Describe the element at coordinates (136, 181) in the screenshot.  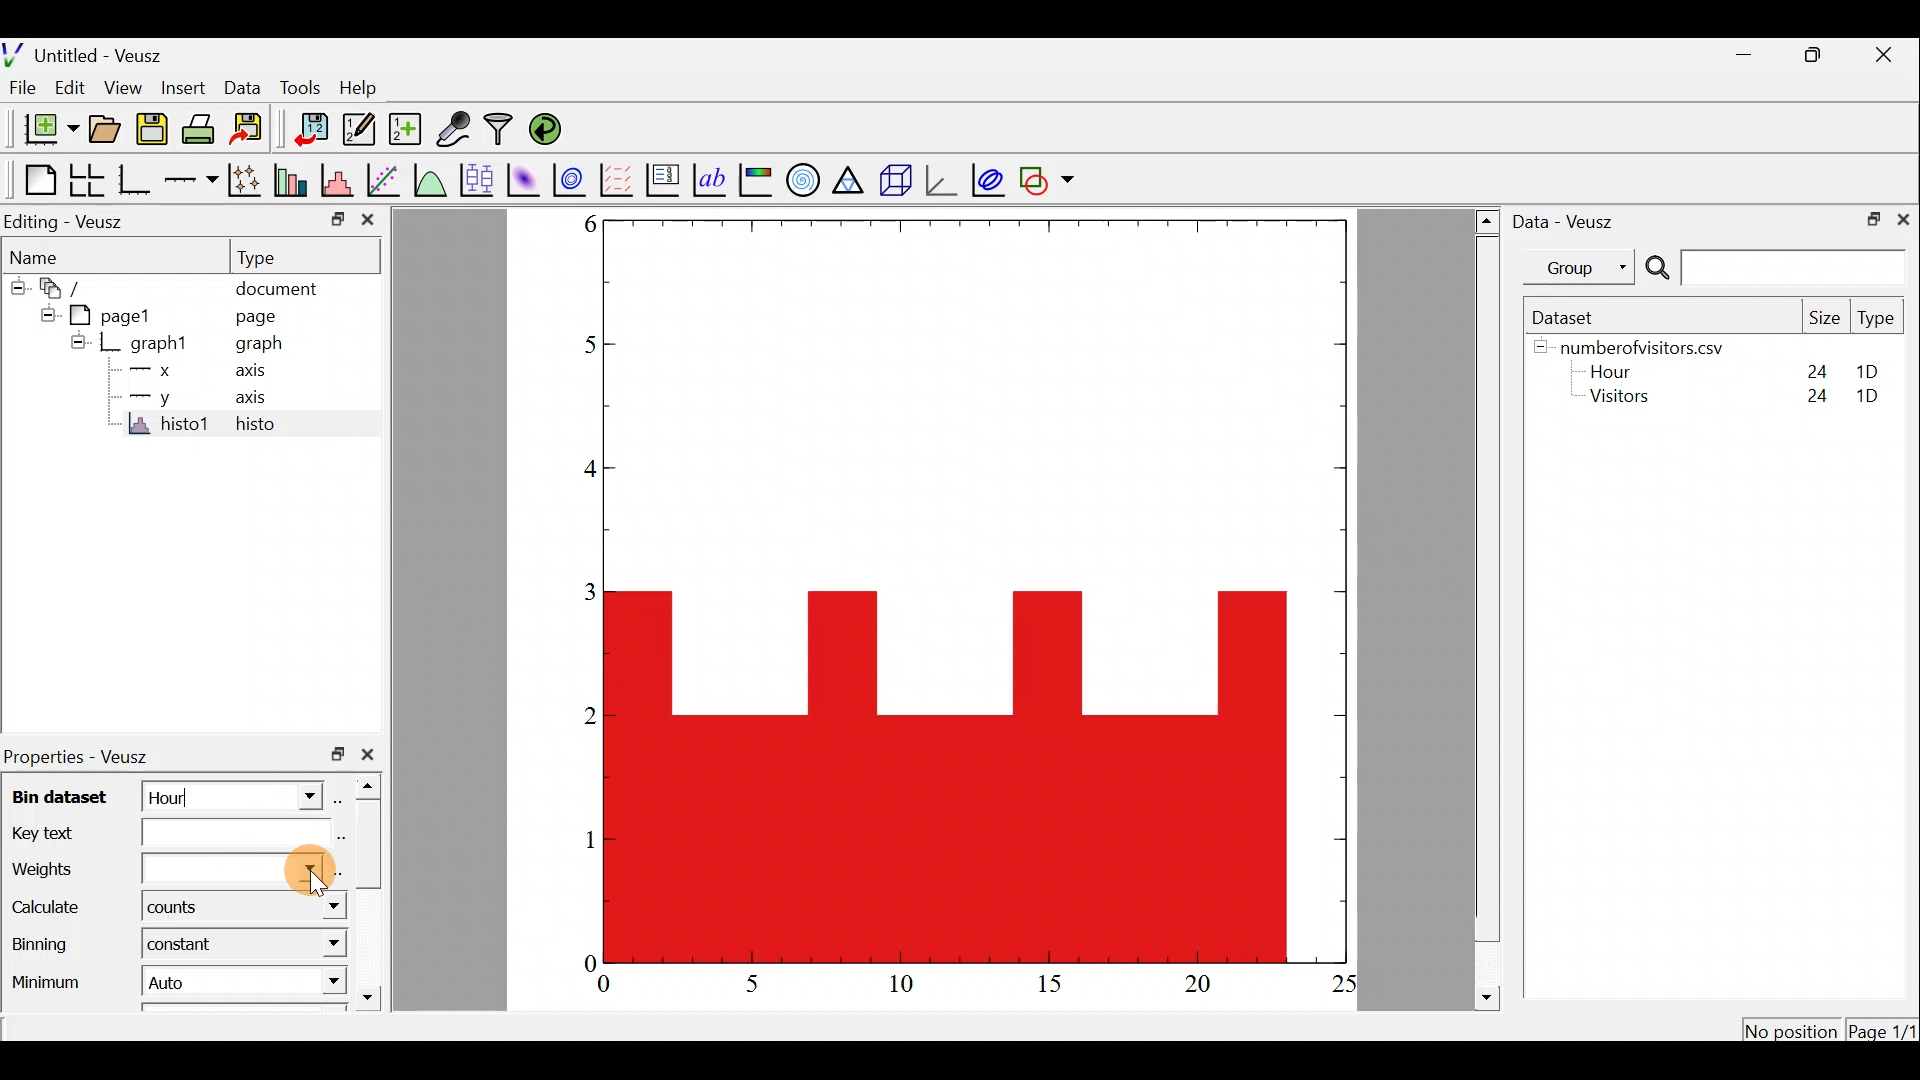
I see `Base graph` at that location.